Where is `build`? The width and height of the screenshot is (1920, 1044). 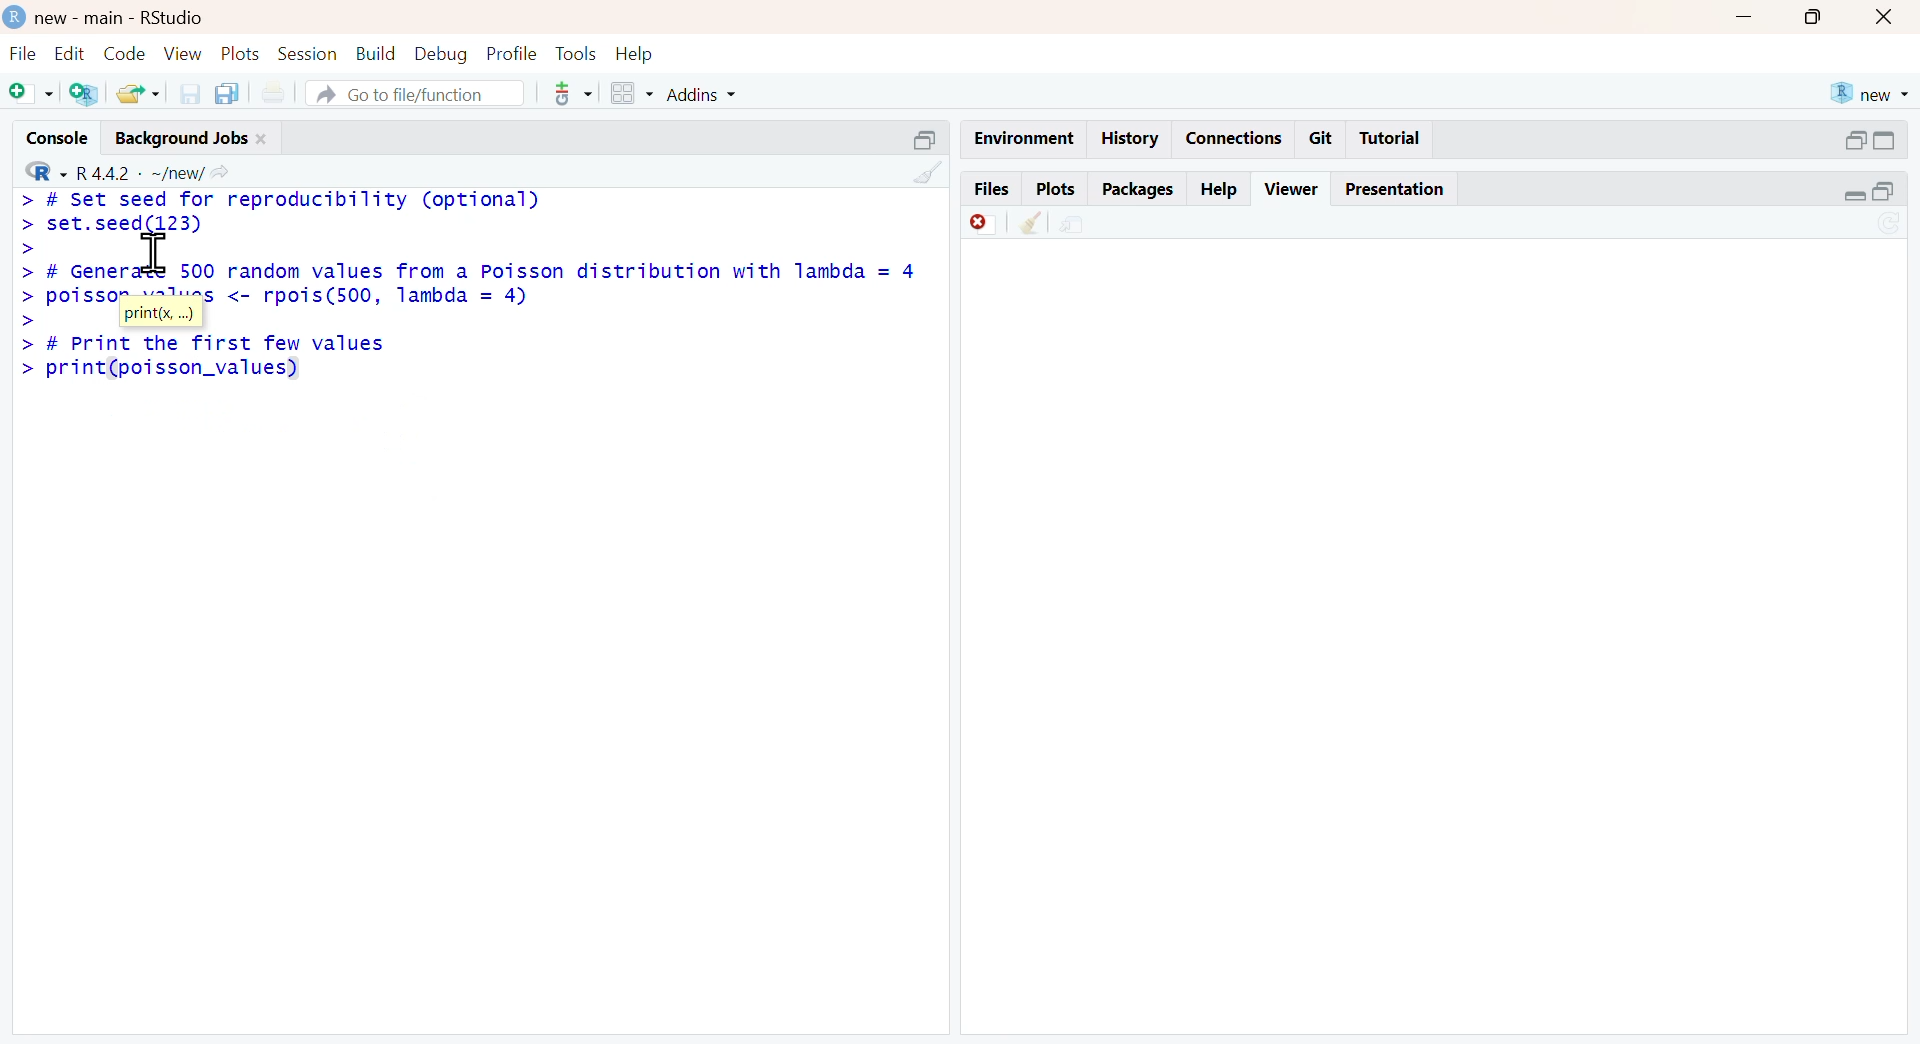 build is located at coordinates (376, 52).